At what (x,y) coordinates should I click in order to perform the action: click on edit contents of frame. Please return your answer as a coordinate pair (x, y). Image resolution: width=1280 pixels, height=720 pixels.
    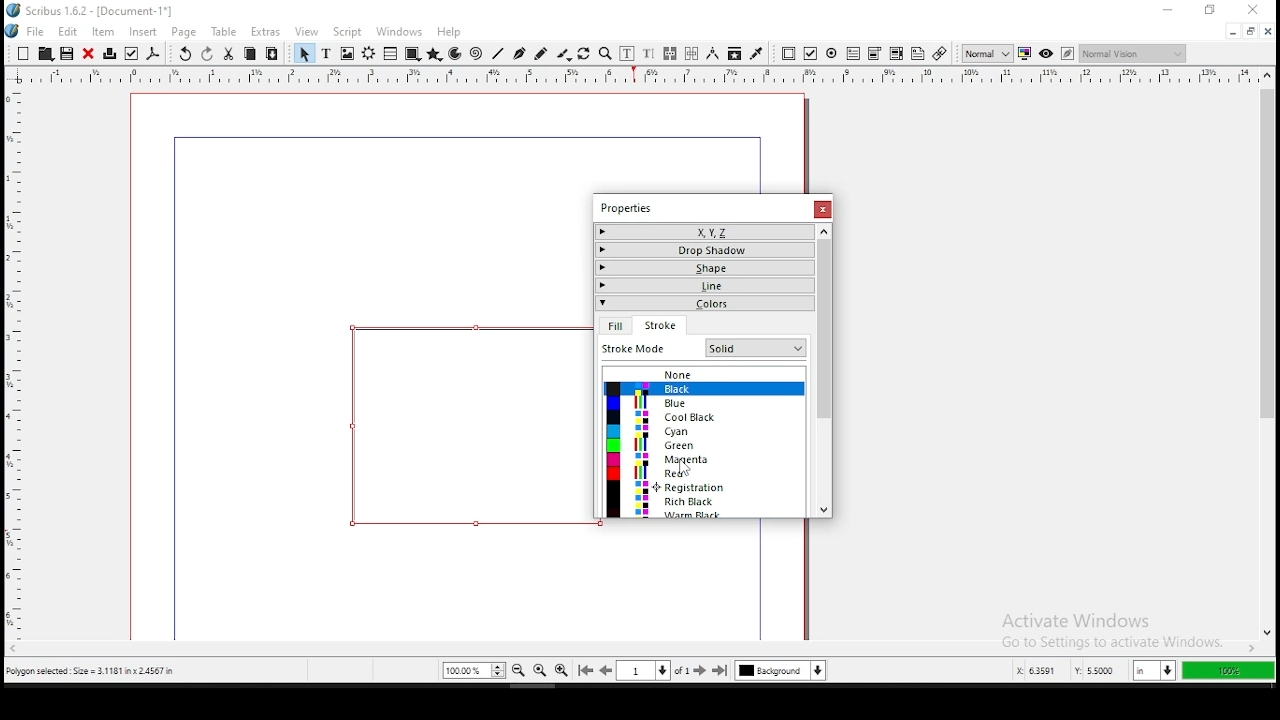
    Looking at the image, I should click on (627, 54).